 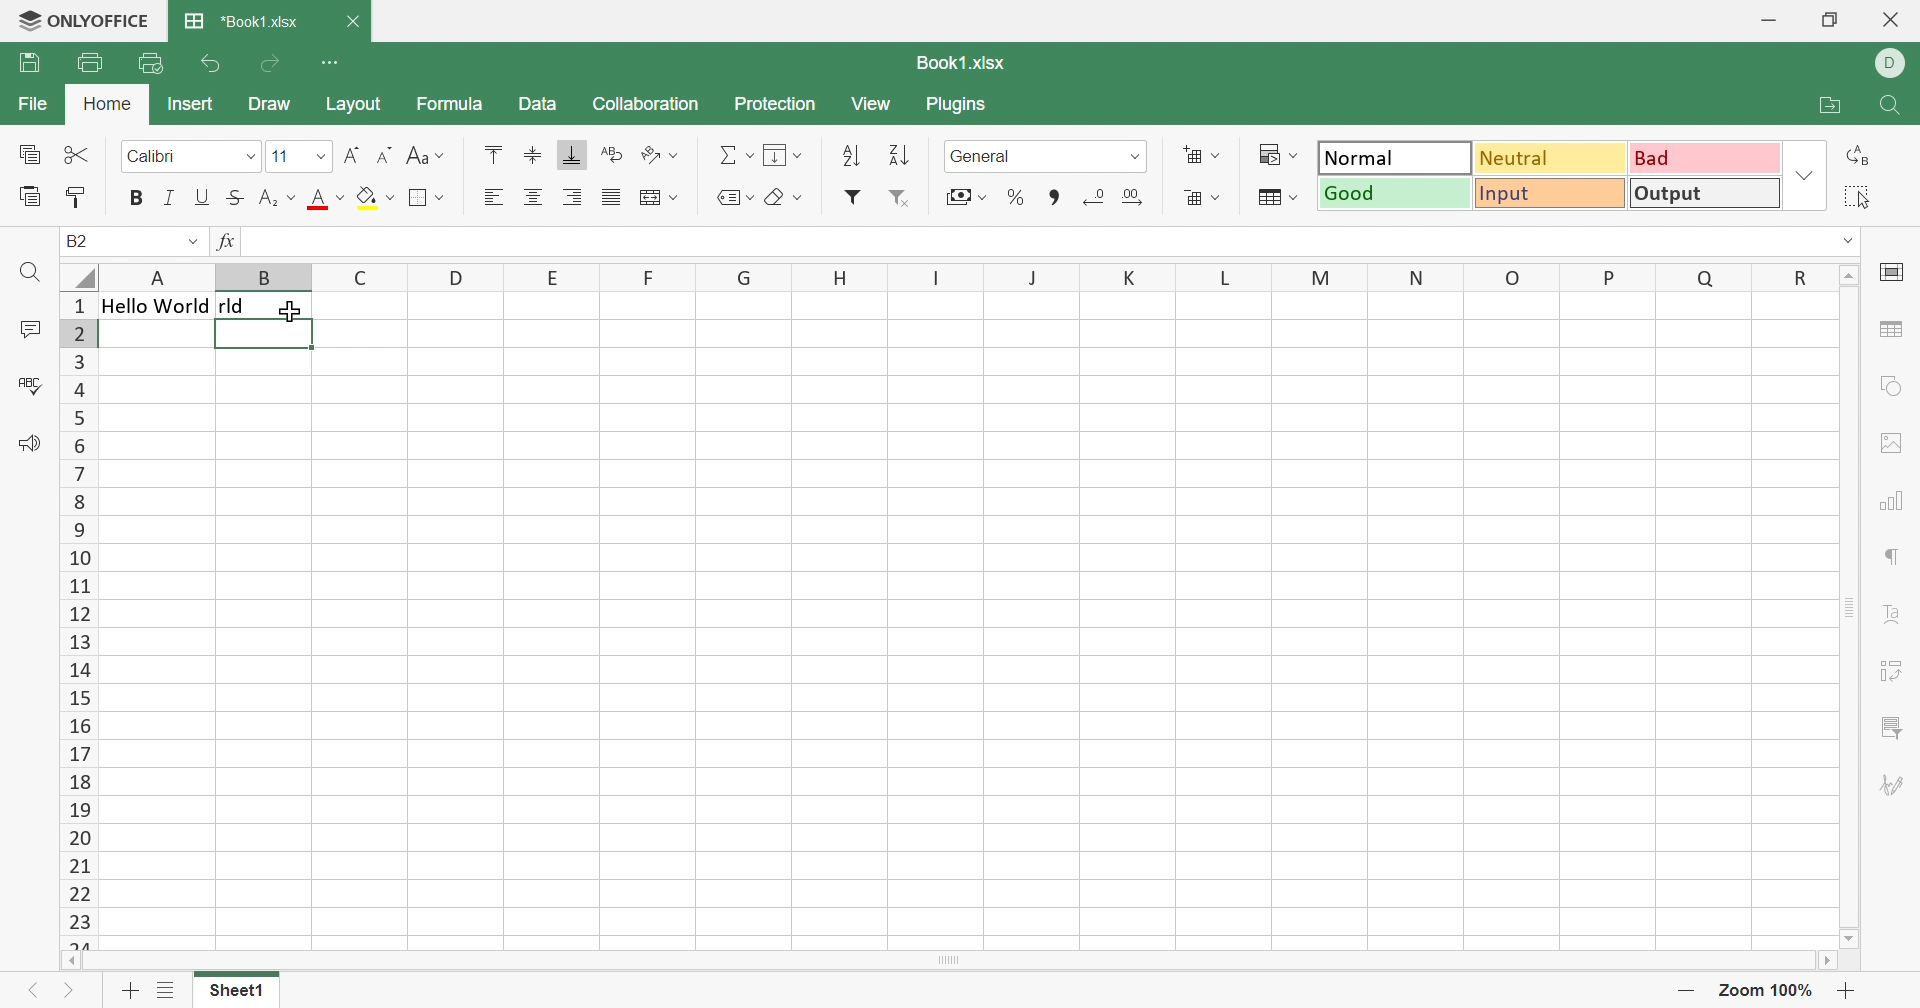 I want to click on Print file, so click(x=93, y=62).